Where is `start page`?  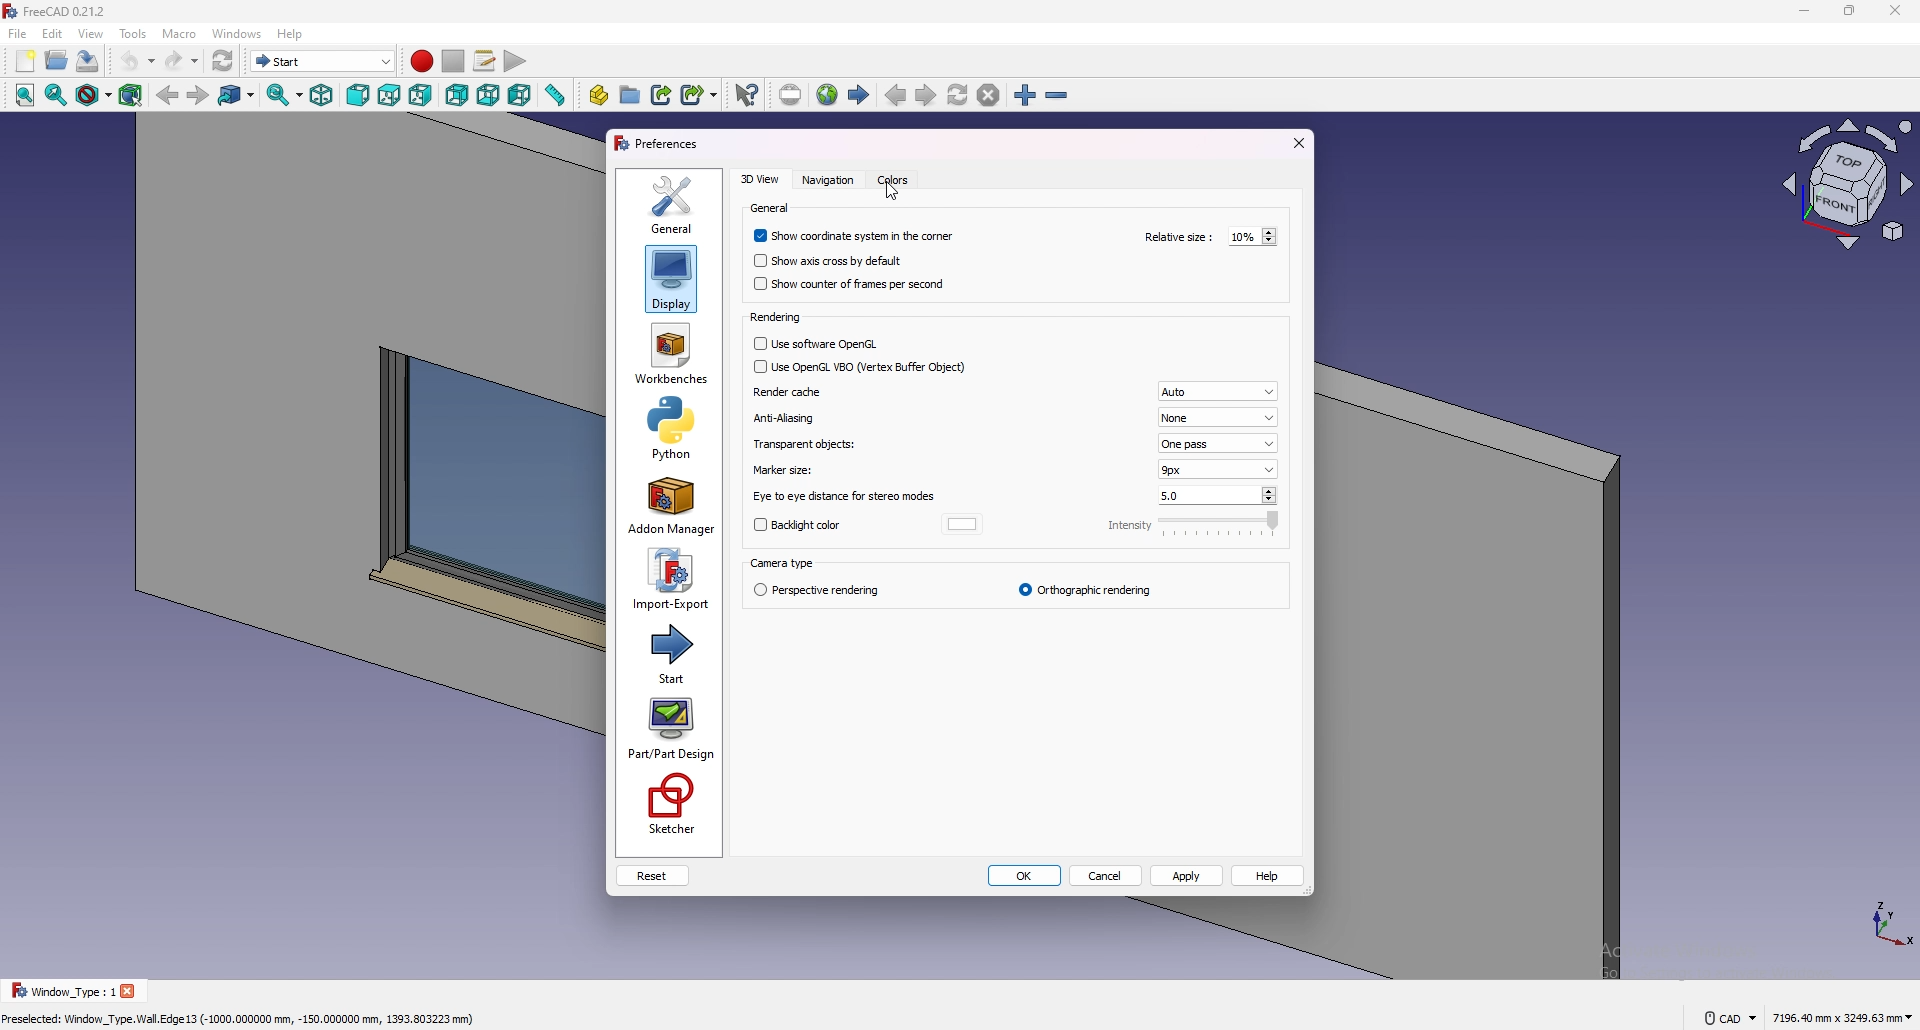
start page is located at coordinates (860, 95).